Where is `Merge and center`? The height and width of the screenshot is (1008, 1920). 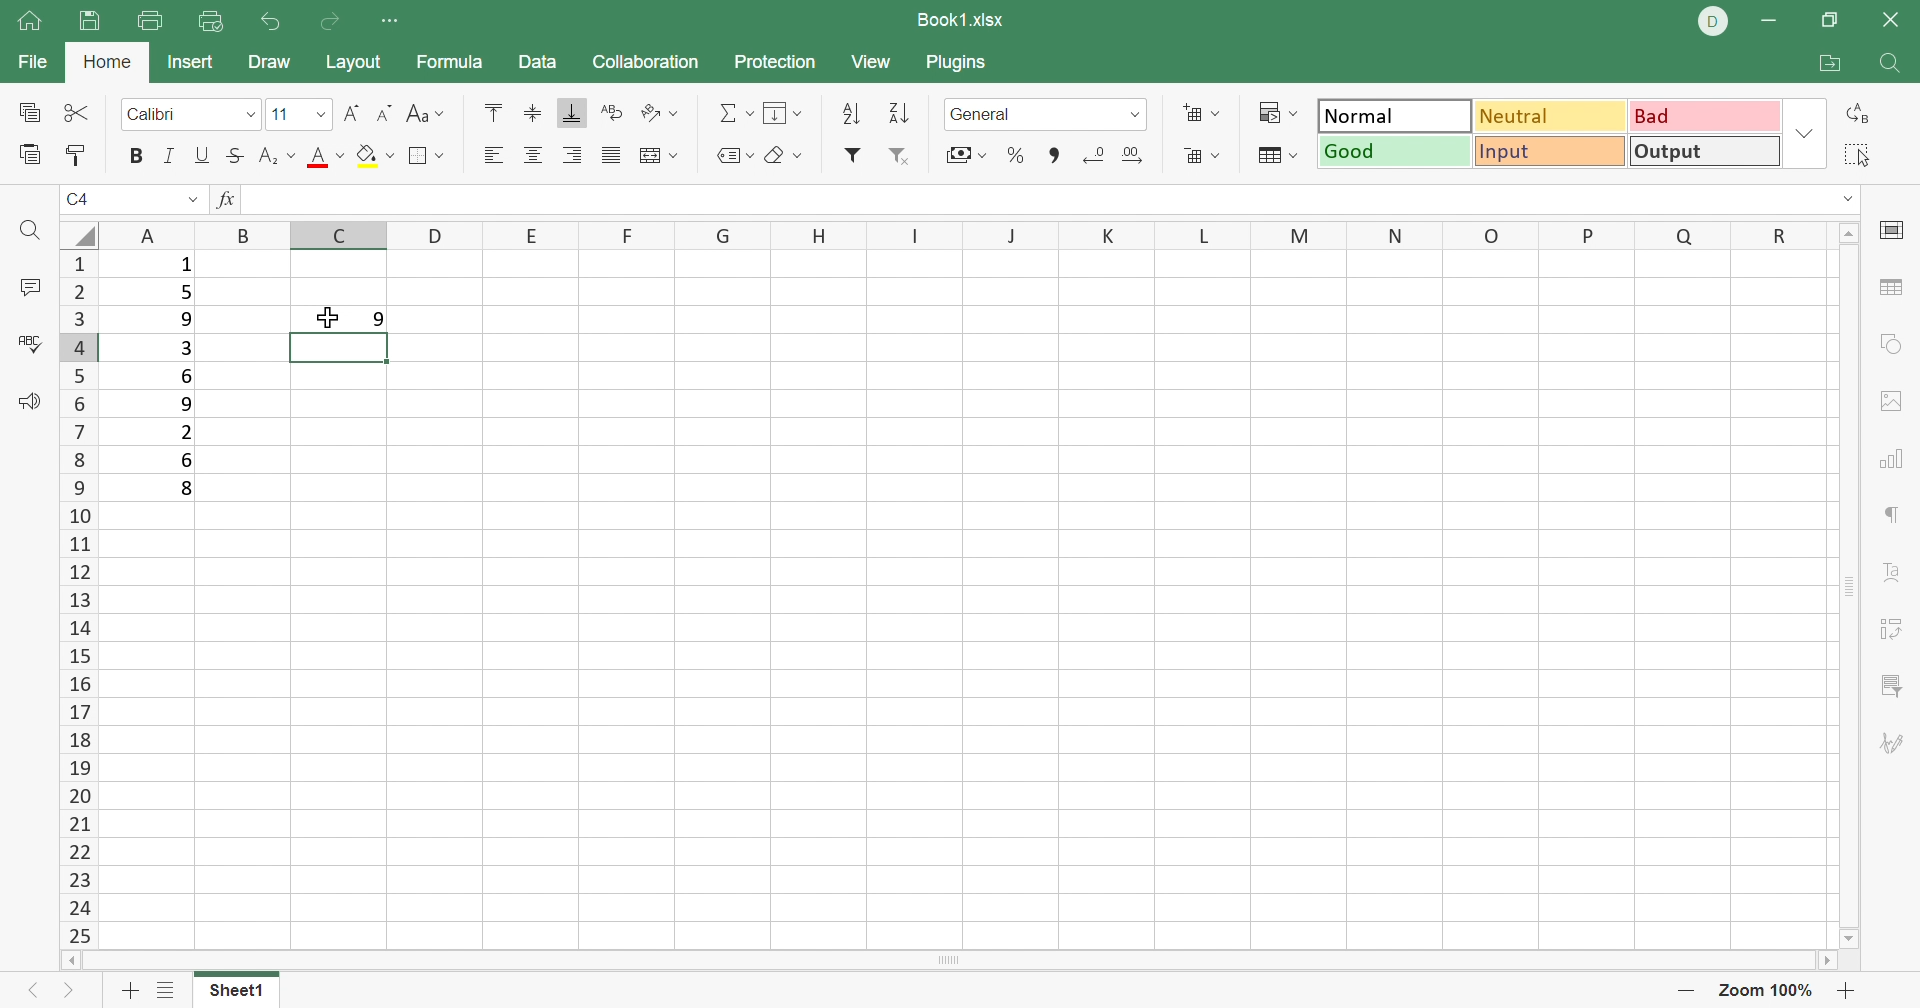
Merge and center is located at coordinates (656, 157).